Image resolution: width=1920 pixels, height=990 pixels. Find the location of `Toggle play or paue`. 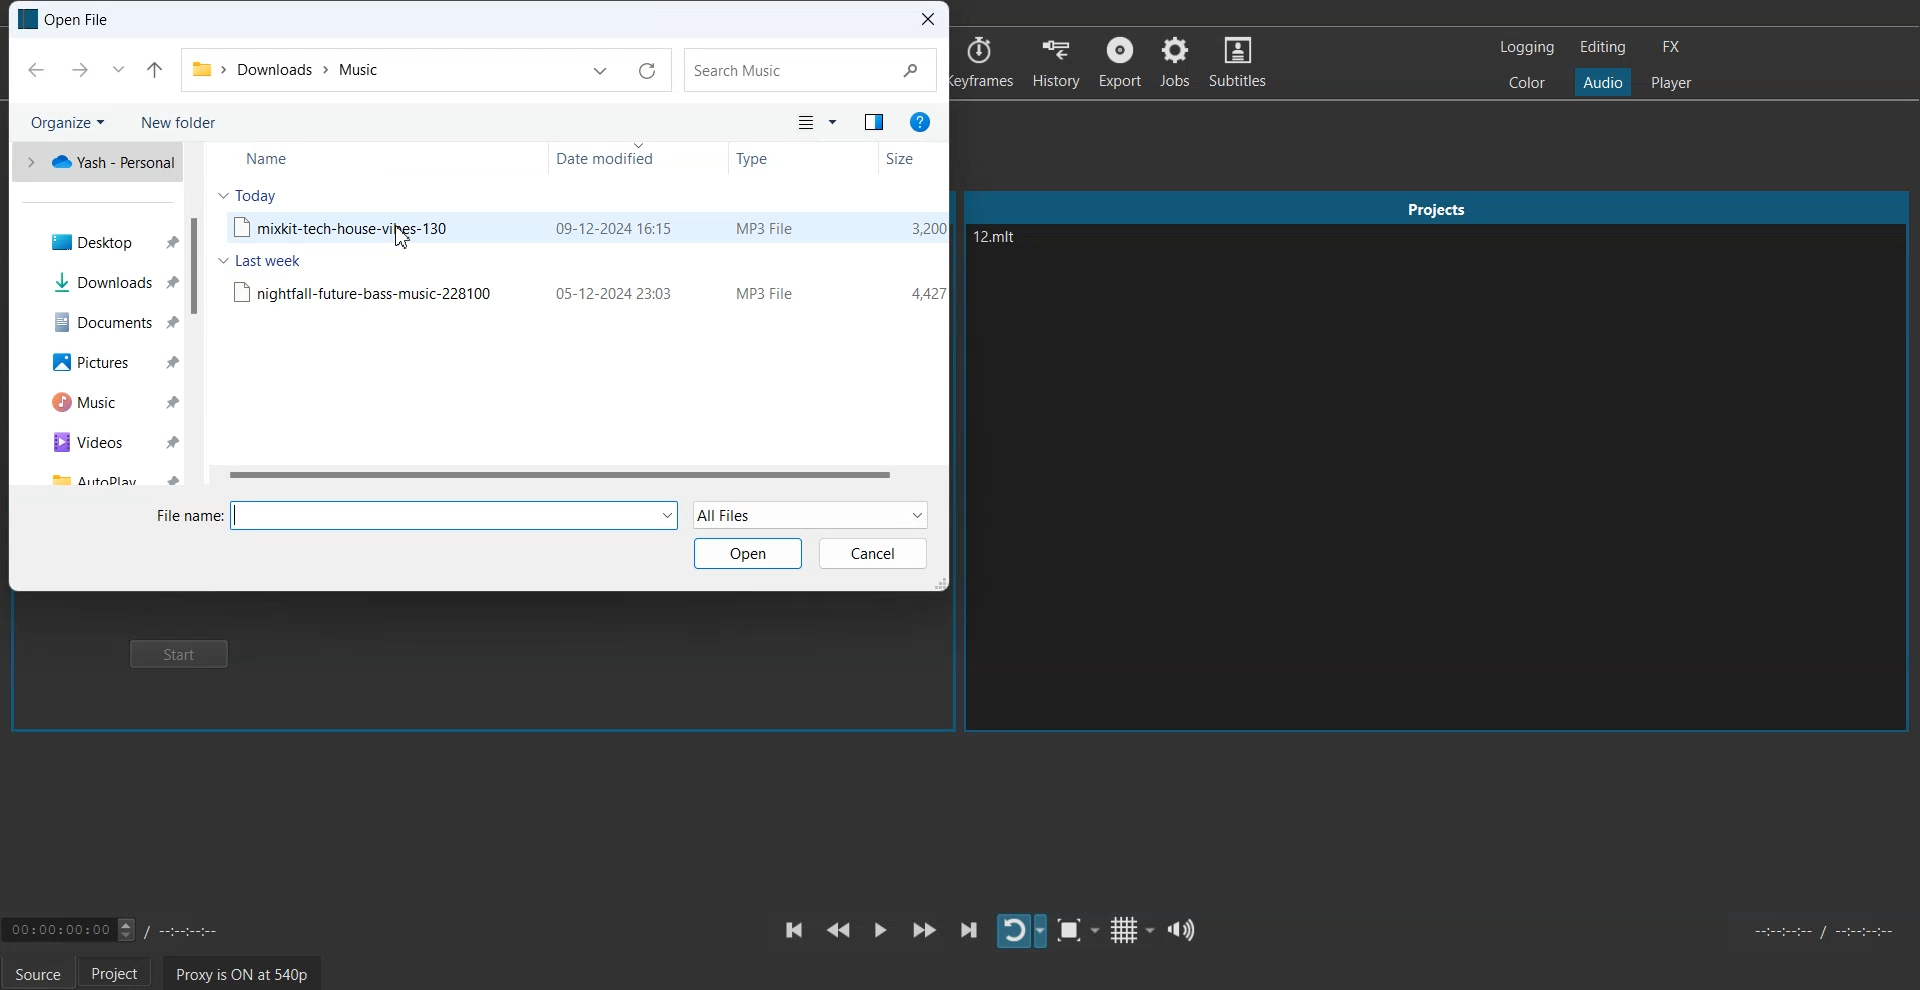

Toggle play or paue is located at coordinates (880, 929).